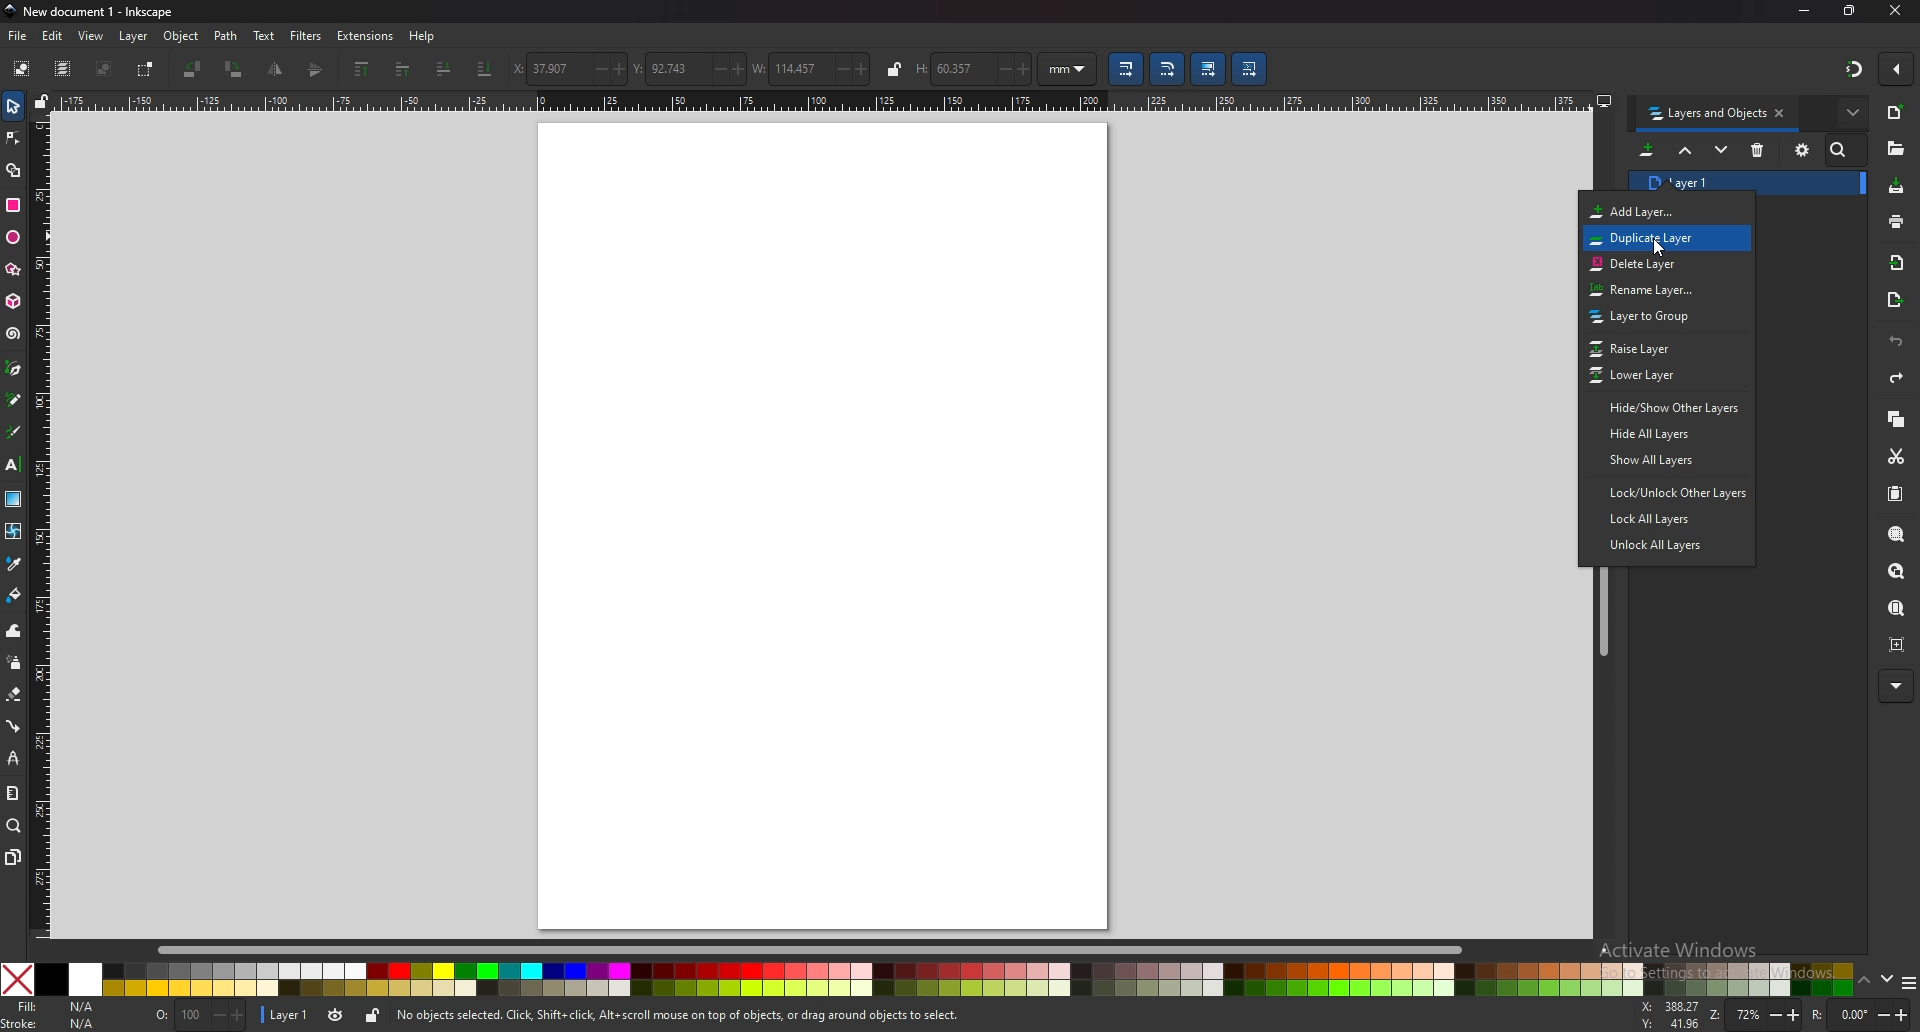 The height and width of the screenshot is (1032, 1920). I want to click on zoom, so click(14, 826).